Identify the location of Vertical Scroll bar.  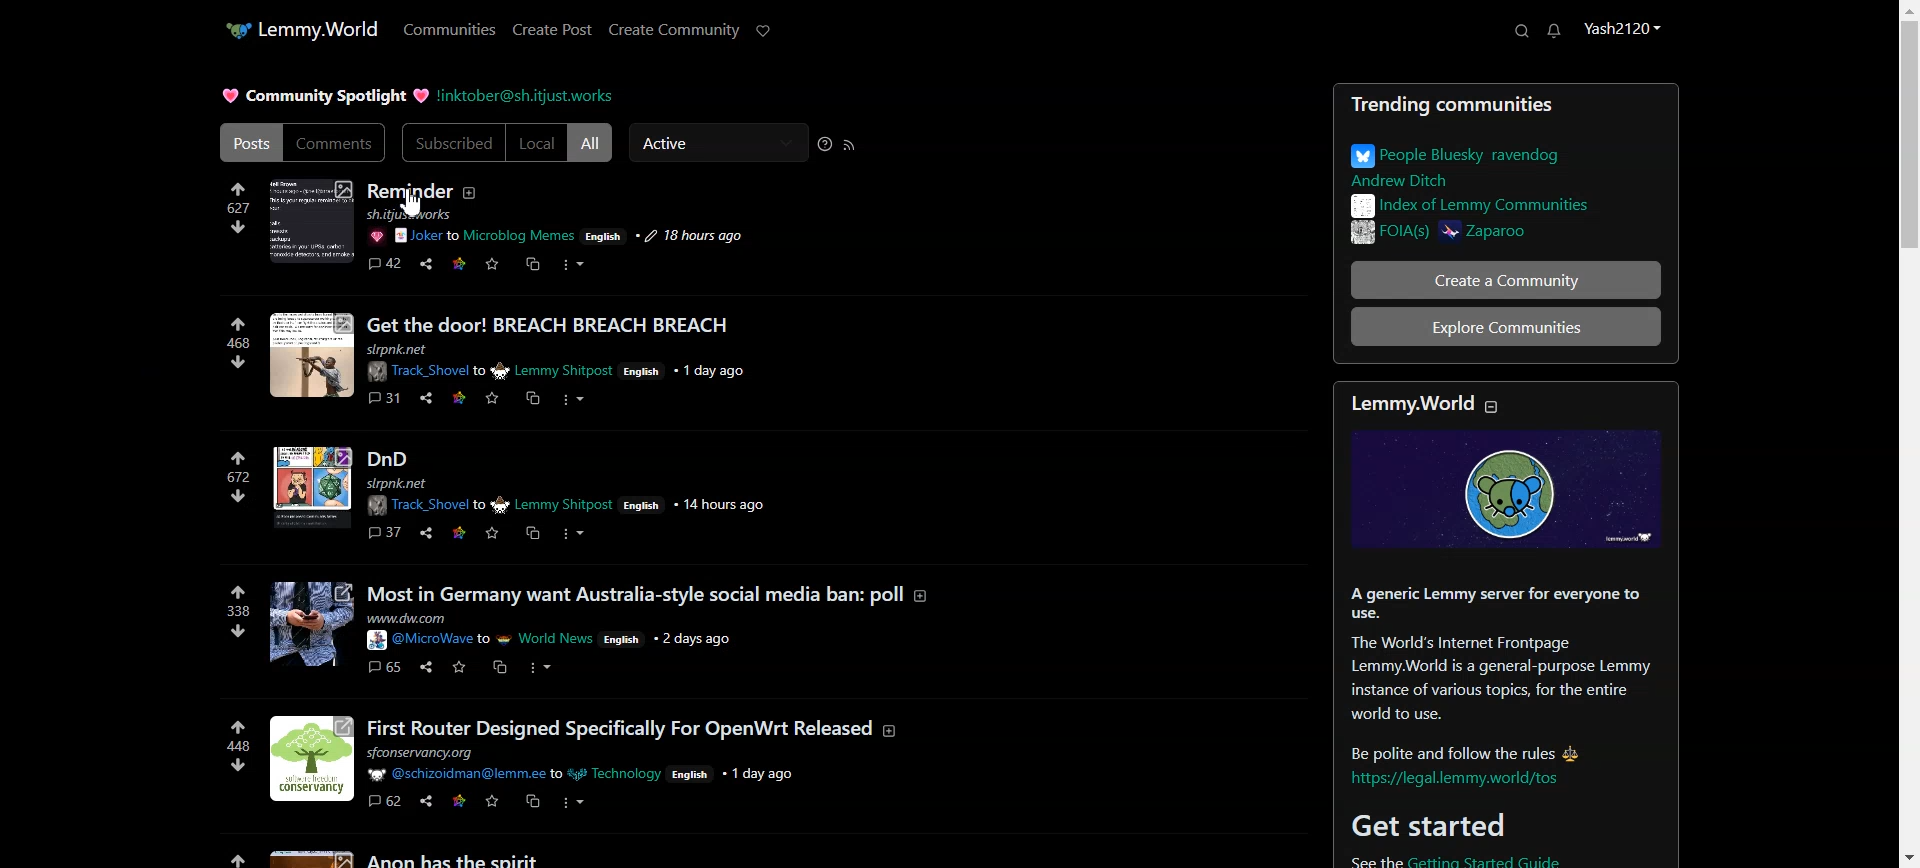
(1908, 434).